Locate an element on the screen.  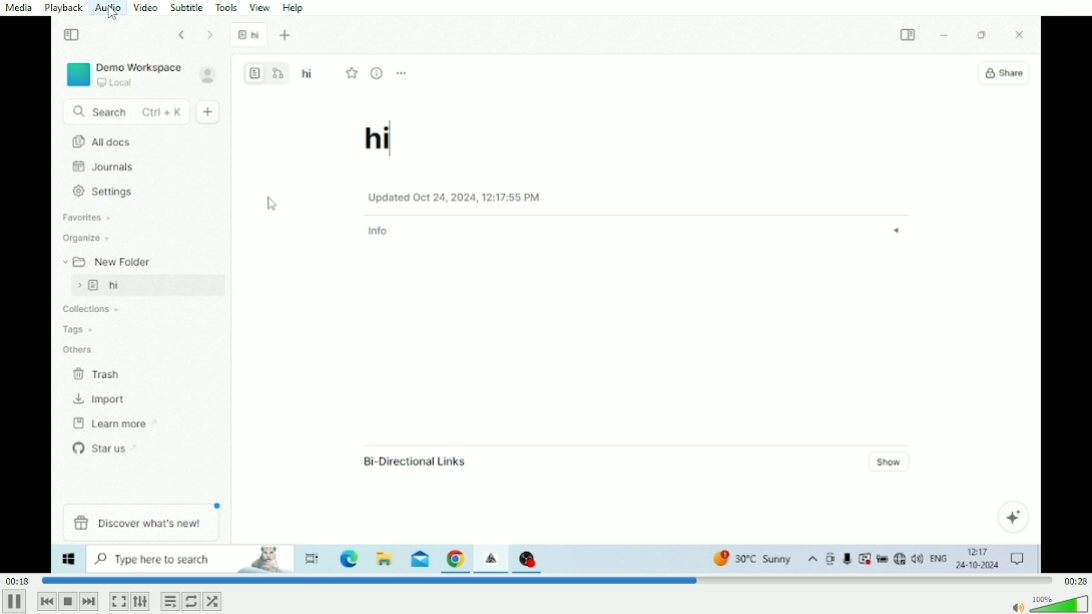
Show extended settings is located at coordinates (140, 602).